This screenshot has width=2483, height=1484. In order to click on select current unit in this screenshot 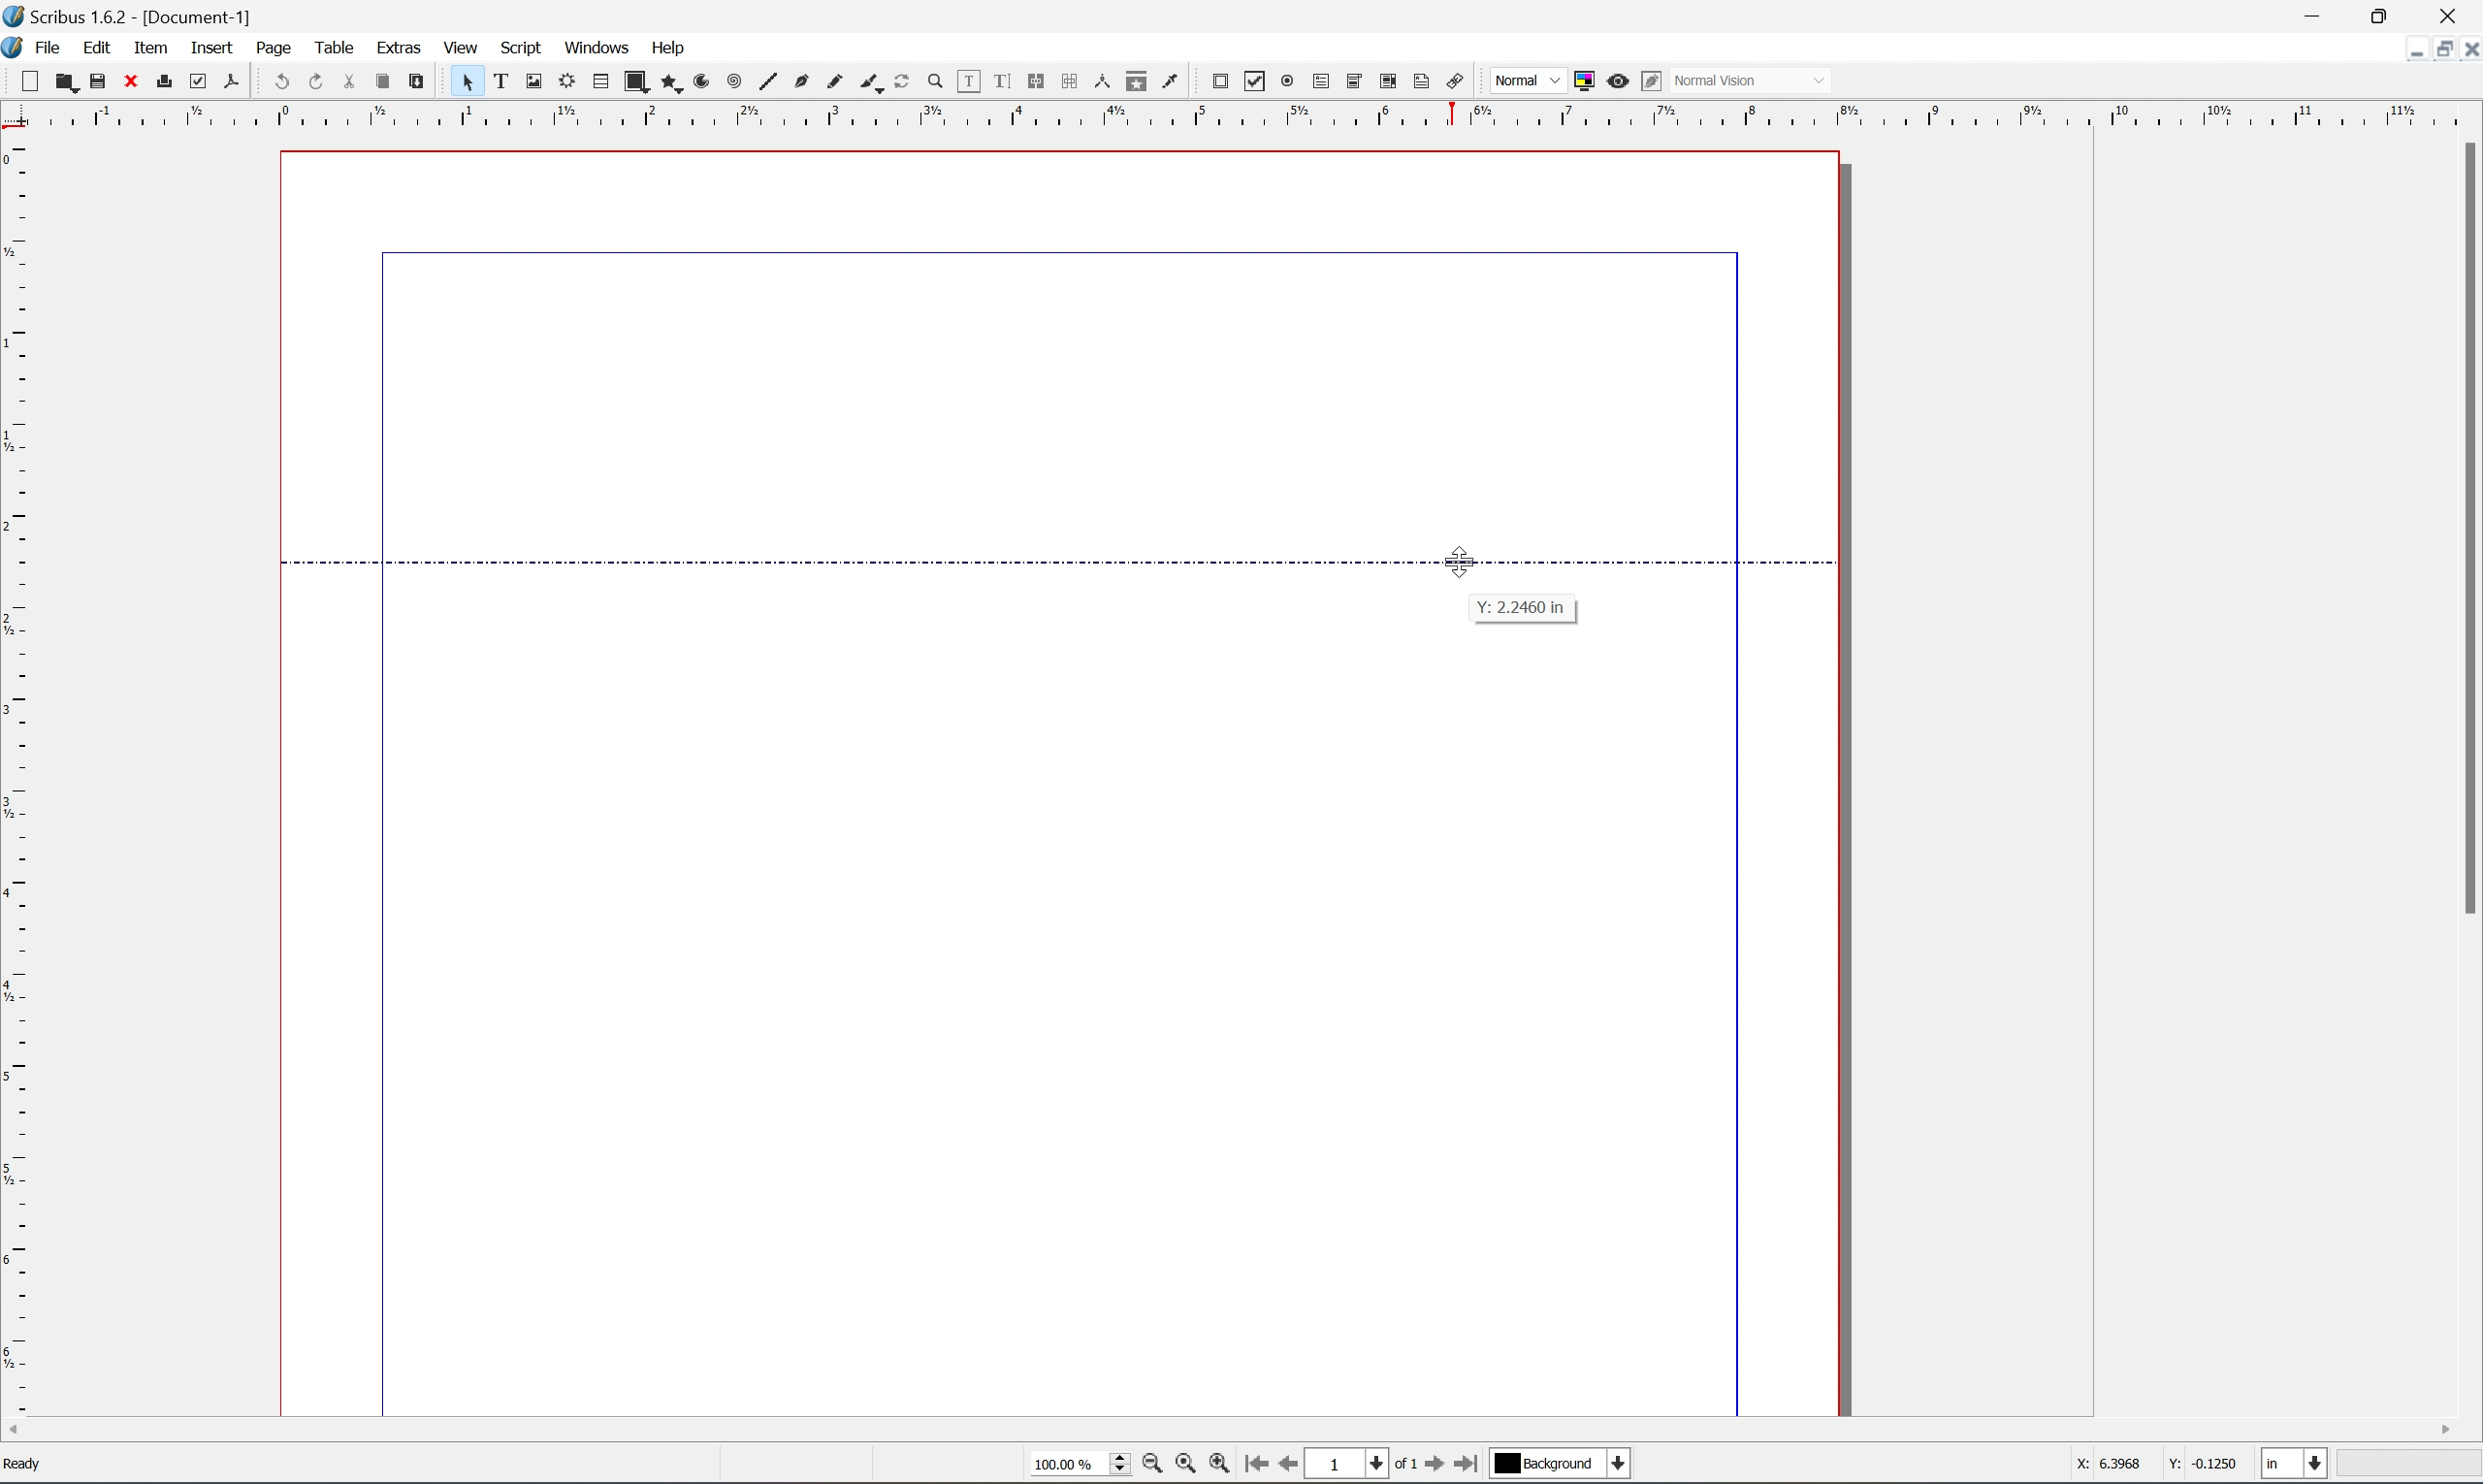, I will do `click(2295, 1465)`.